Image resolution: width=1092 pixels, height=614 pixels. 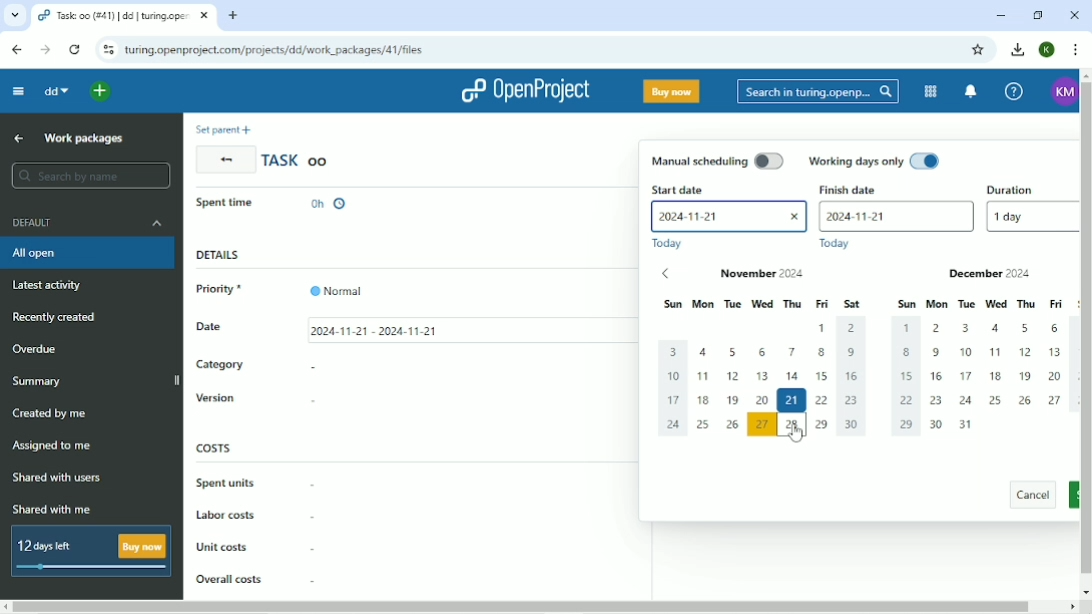 What do you see at coordinates (981, 304) in the screenshot?
I see `days of the week` at bounding box center [981, 304].